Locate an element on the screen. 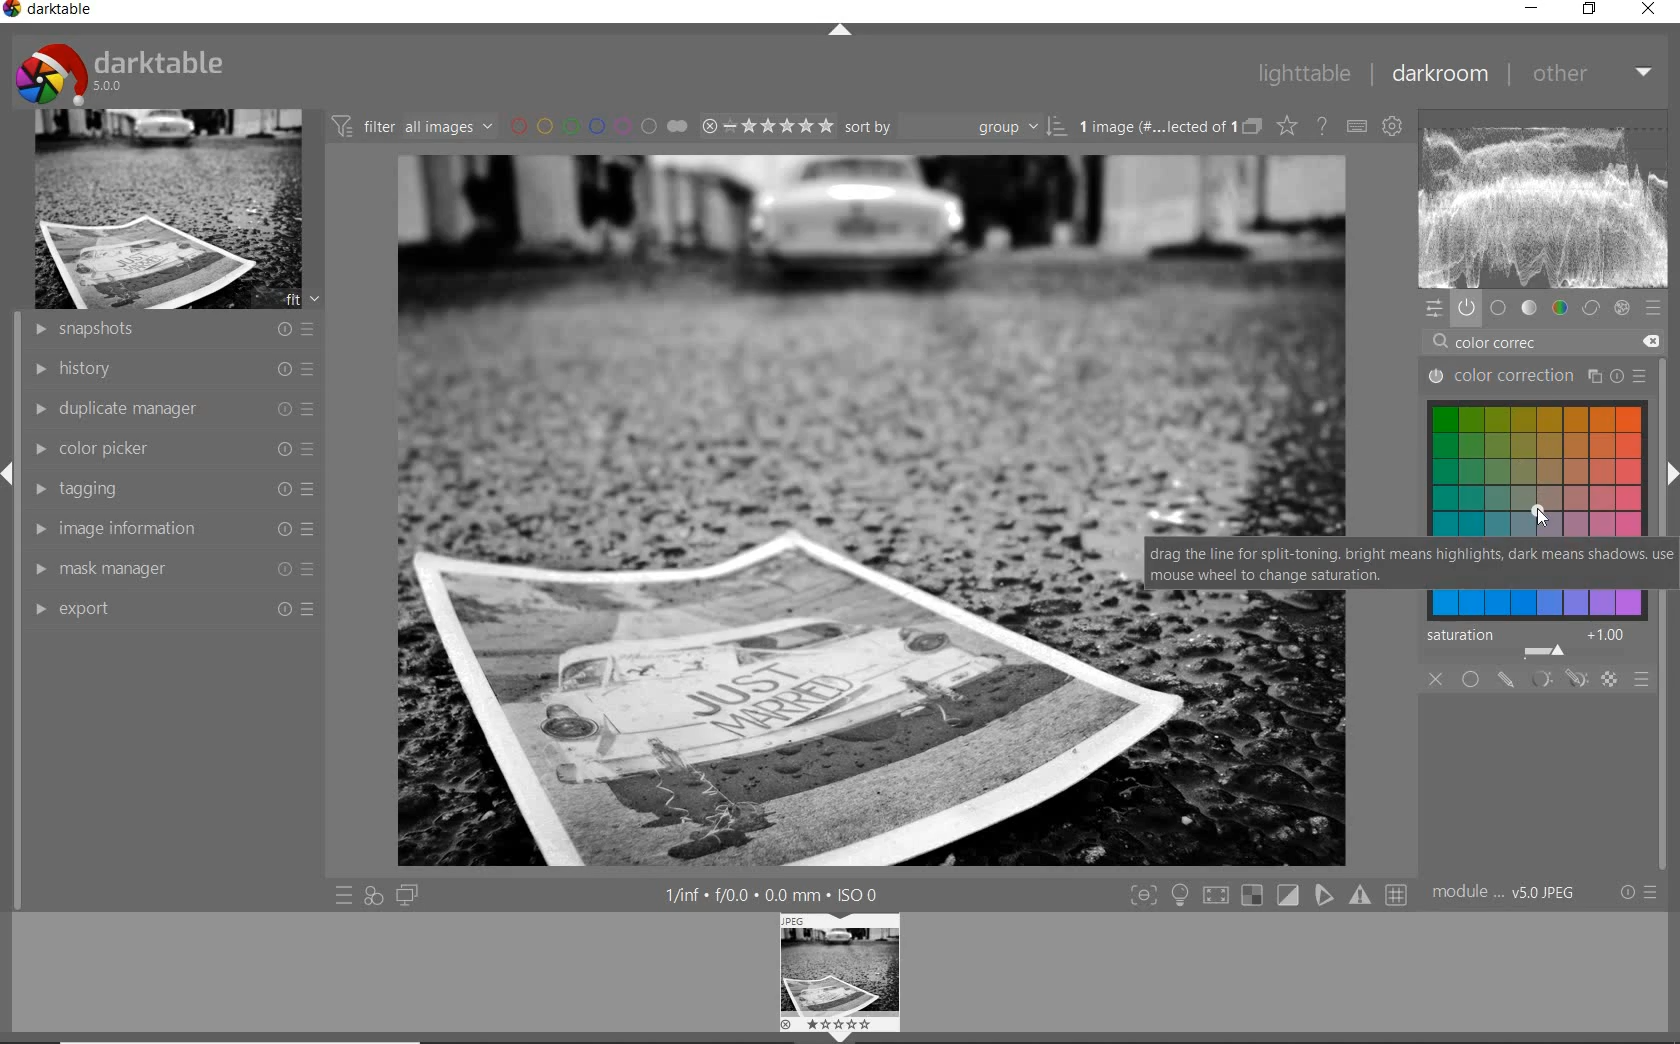  close is located at coordinates (1436, 679).